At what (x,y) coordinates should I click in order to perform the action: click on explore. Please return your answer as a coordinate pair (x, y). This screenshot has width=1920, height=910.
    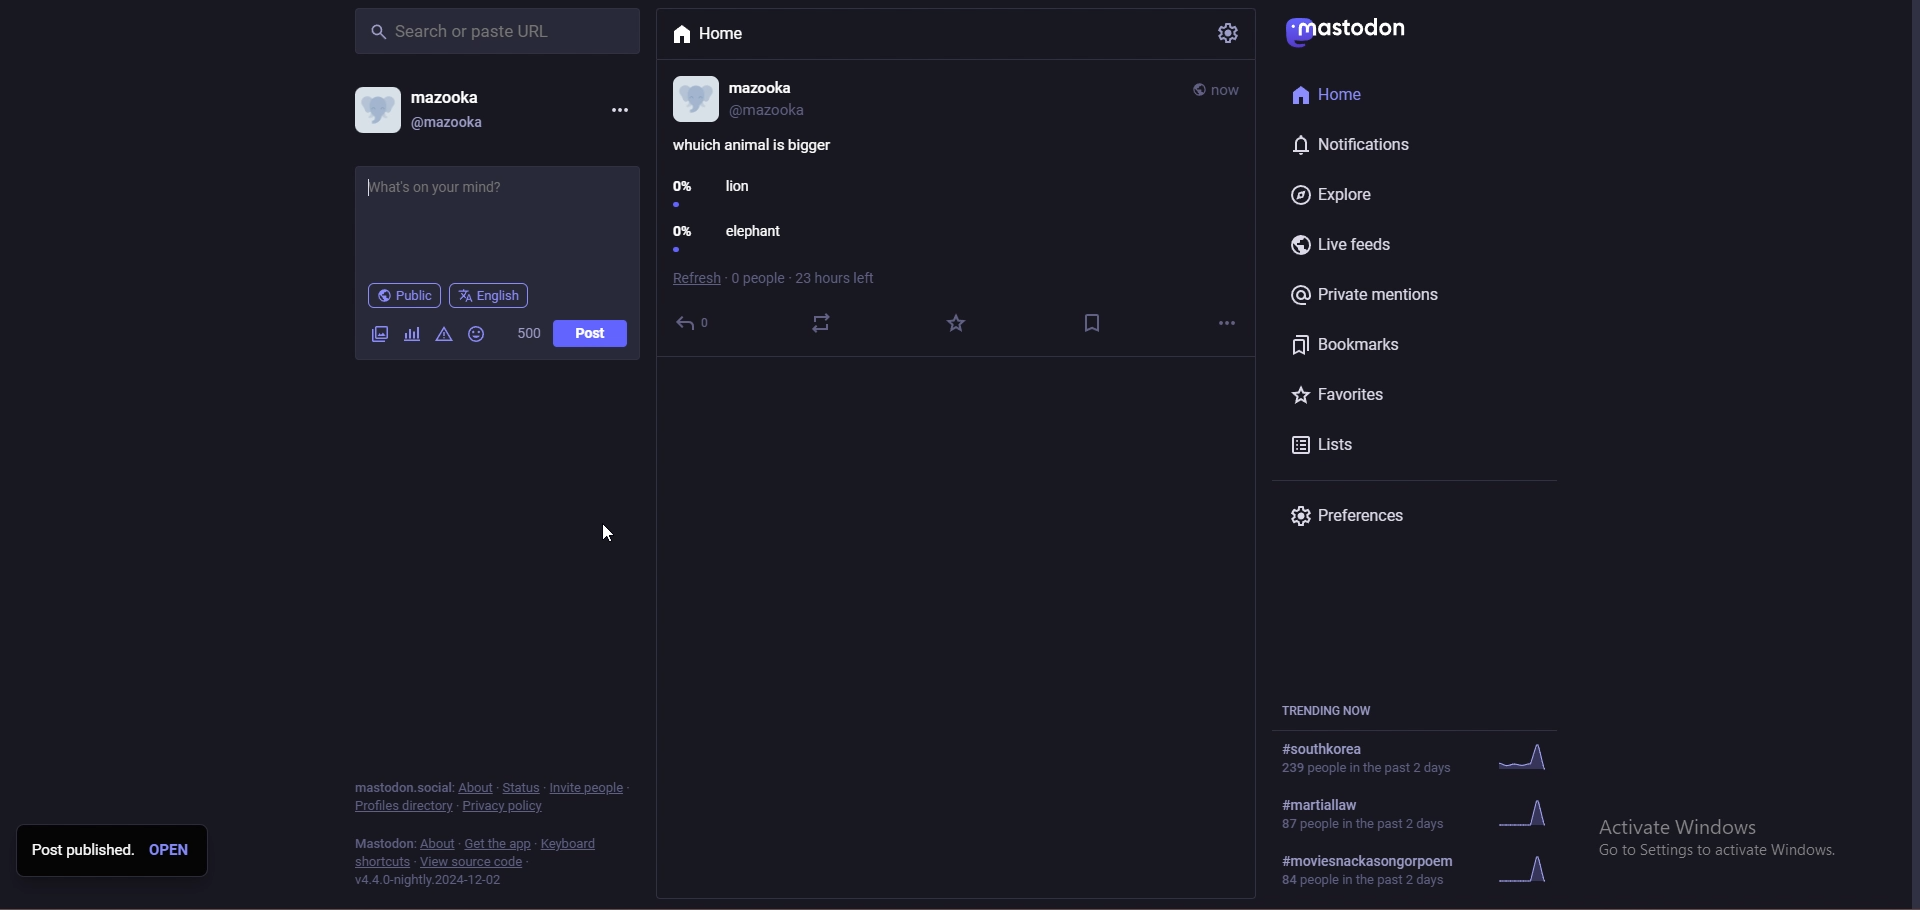
    Looking at the image, I should click on (1361, 193).